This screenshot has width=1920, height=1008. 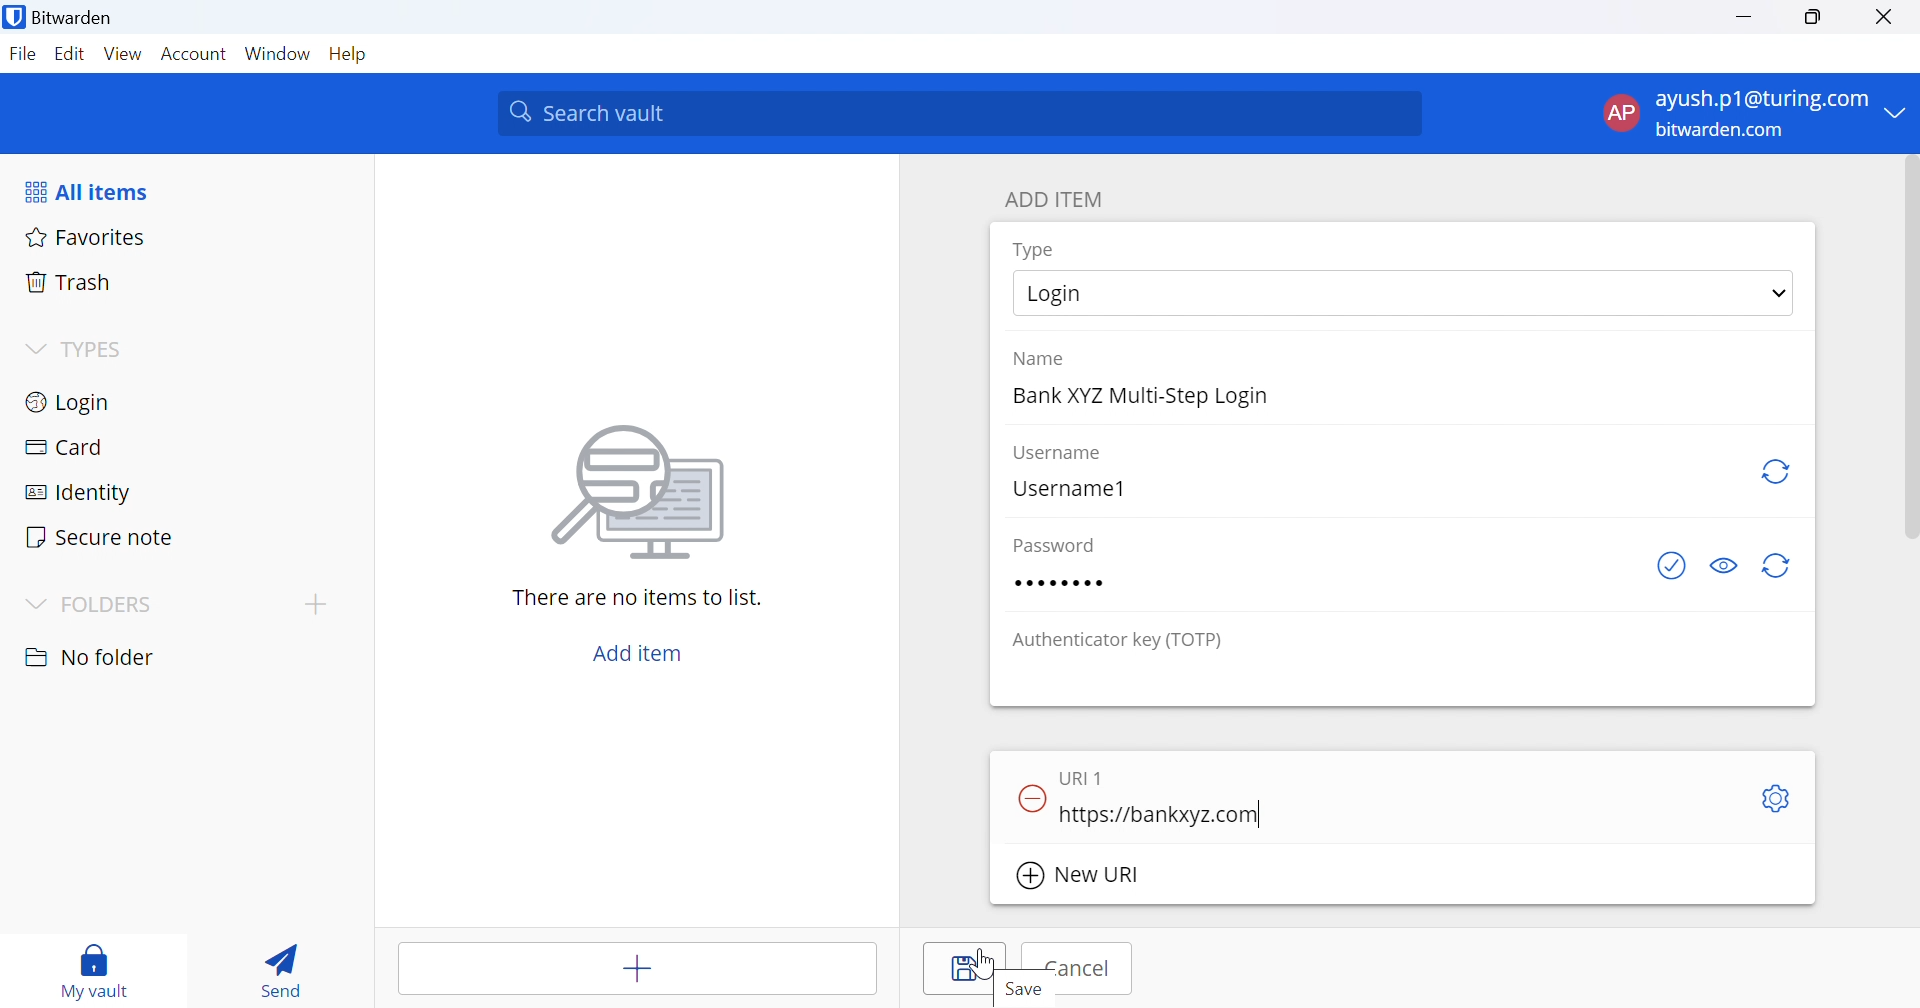 I want to click on View, so click(x=122, y=53).